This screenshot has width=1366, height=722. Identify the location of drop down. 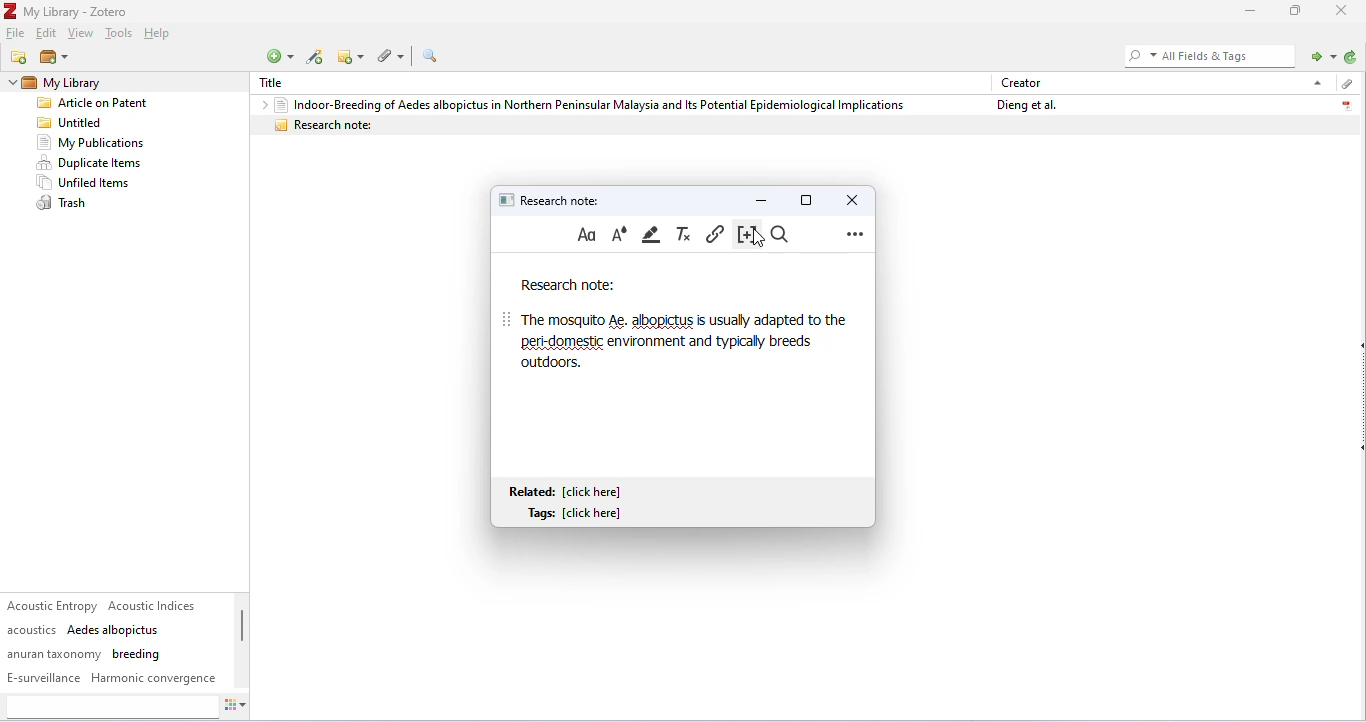
(1315, 82).